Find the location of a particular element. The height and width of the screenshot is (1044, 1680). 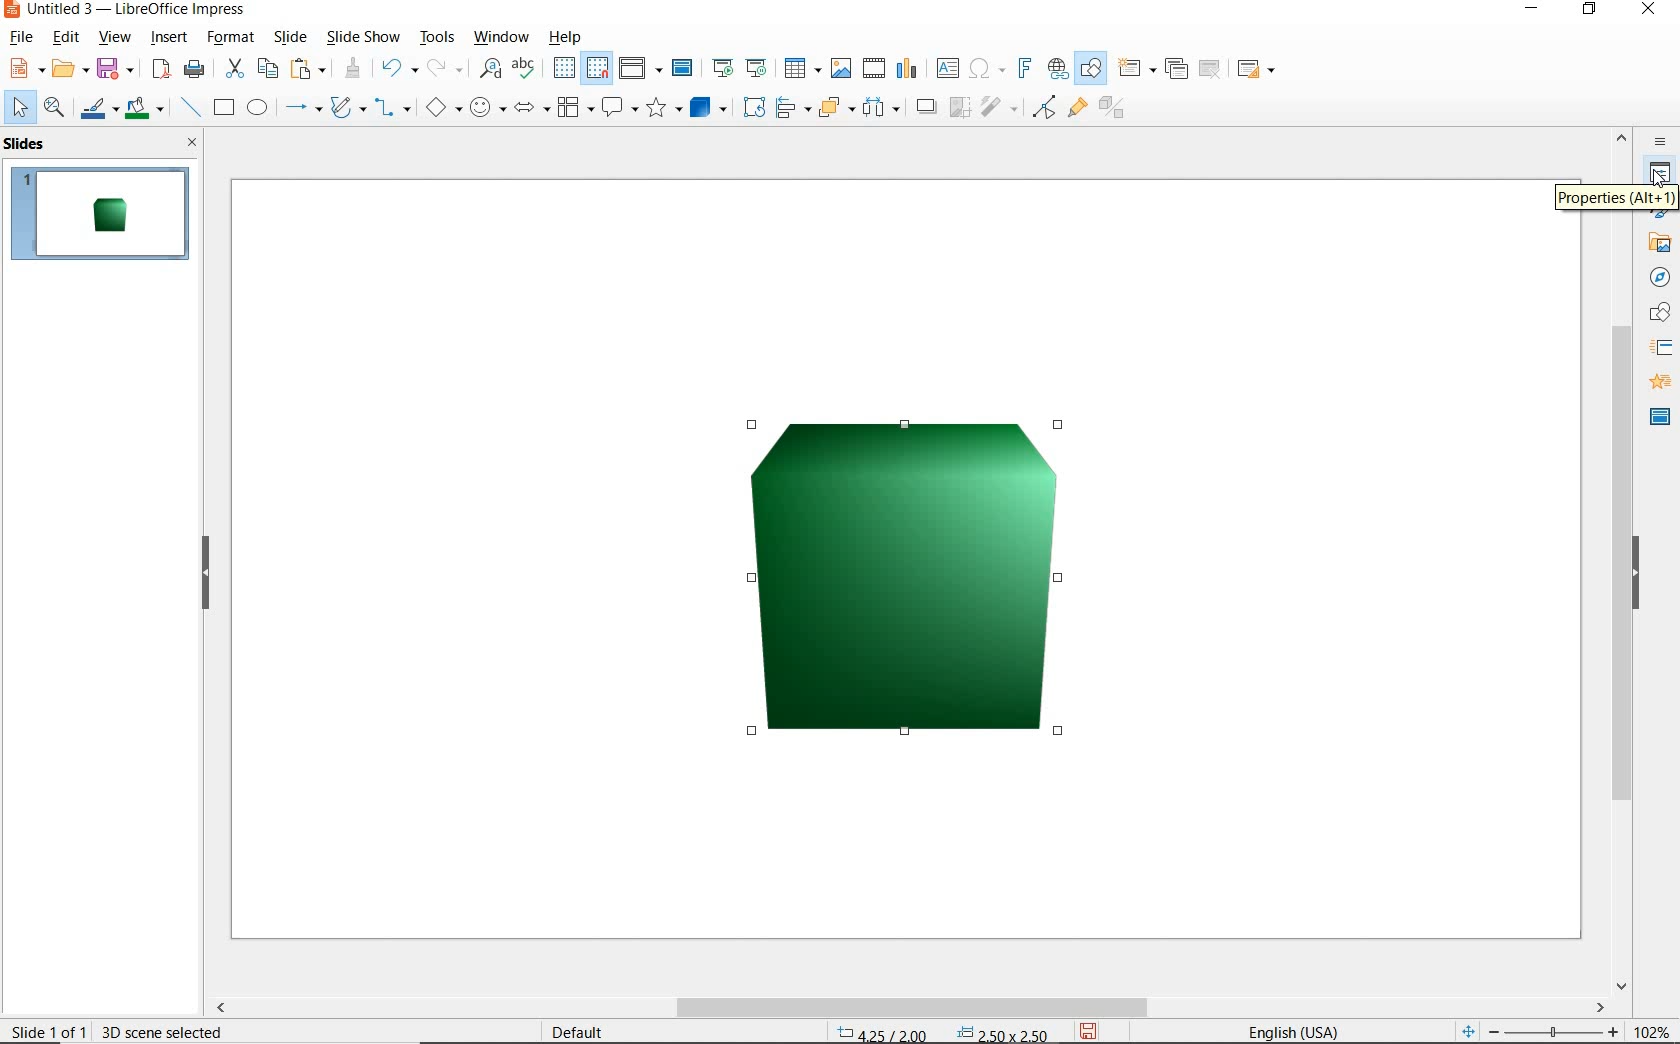

SLIDES is located at coordinates (31, 145).